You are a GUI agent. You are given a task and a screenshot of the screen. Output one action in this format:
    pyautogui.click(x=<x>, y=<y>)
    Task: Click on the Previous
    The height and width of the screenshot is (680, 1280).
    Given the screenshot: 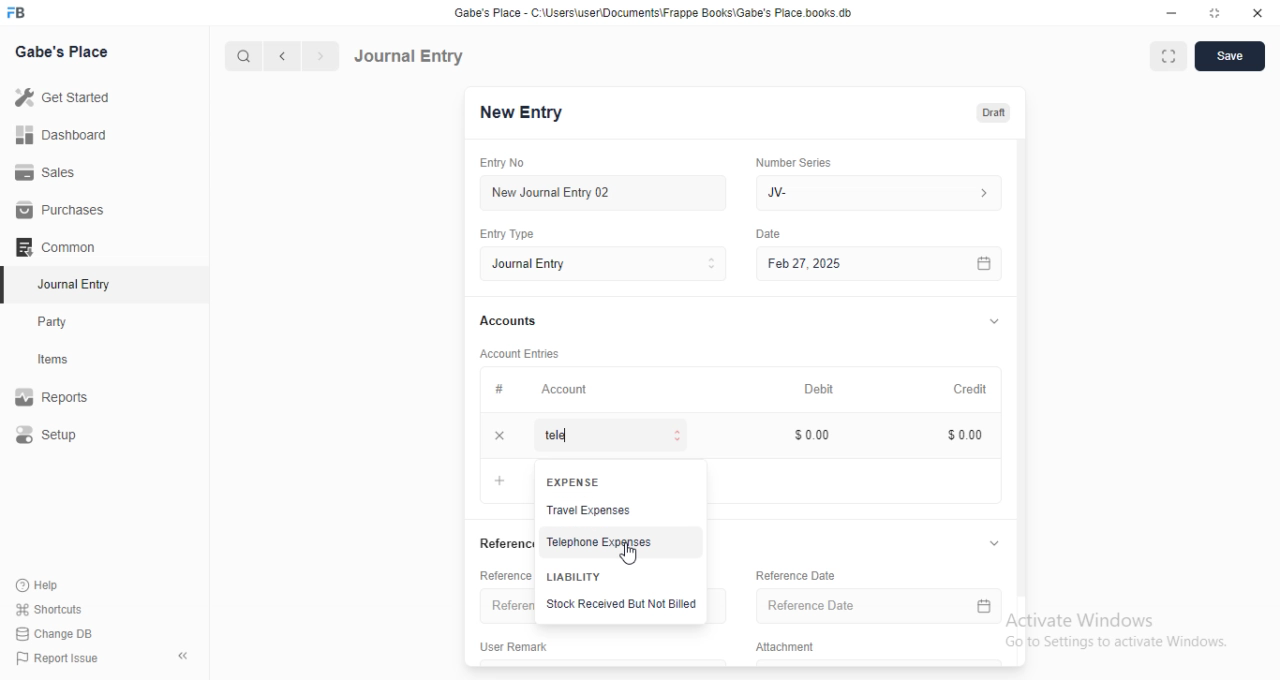 What is the action you would take?
    pyautogui.click(x=283, y=57)
    